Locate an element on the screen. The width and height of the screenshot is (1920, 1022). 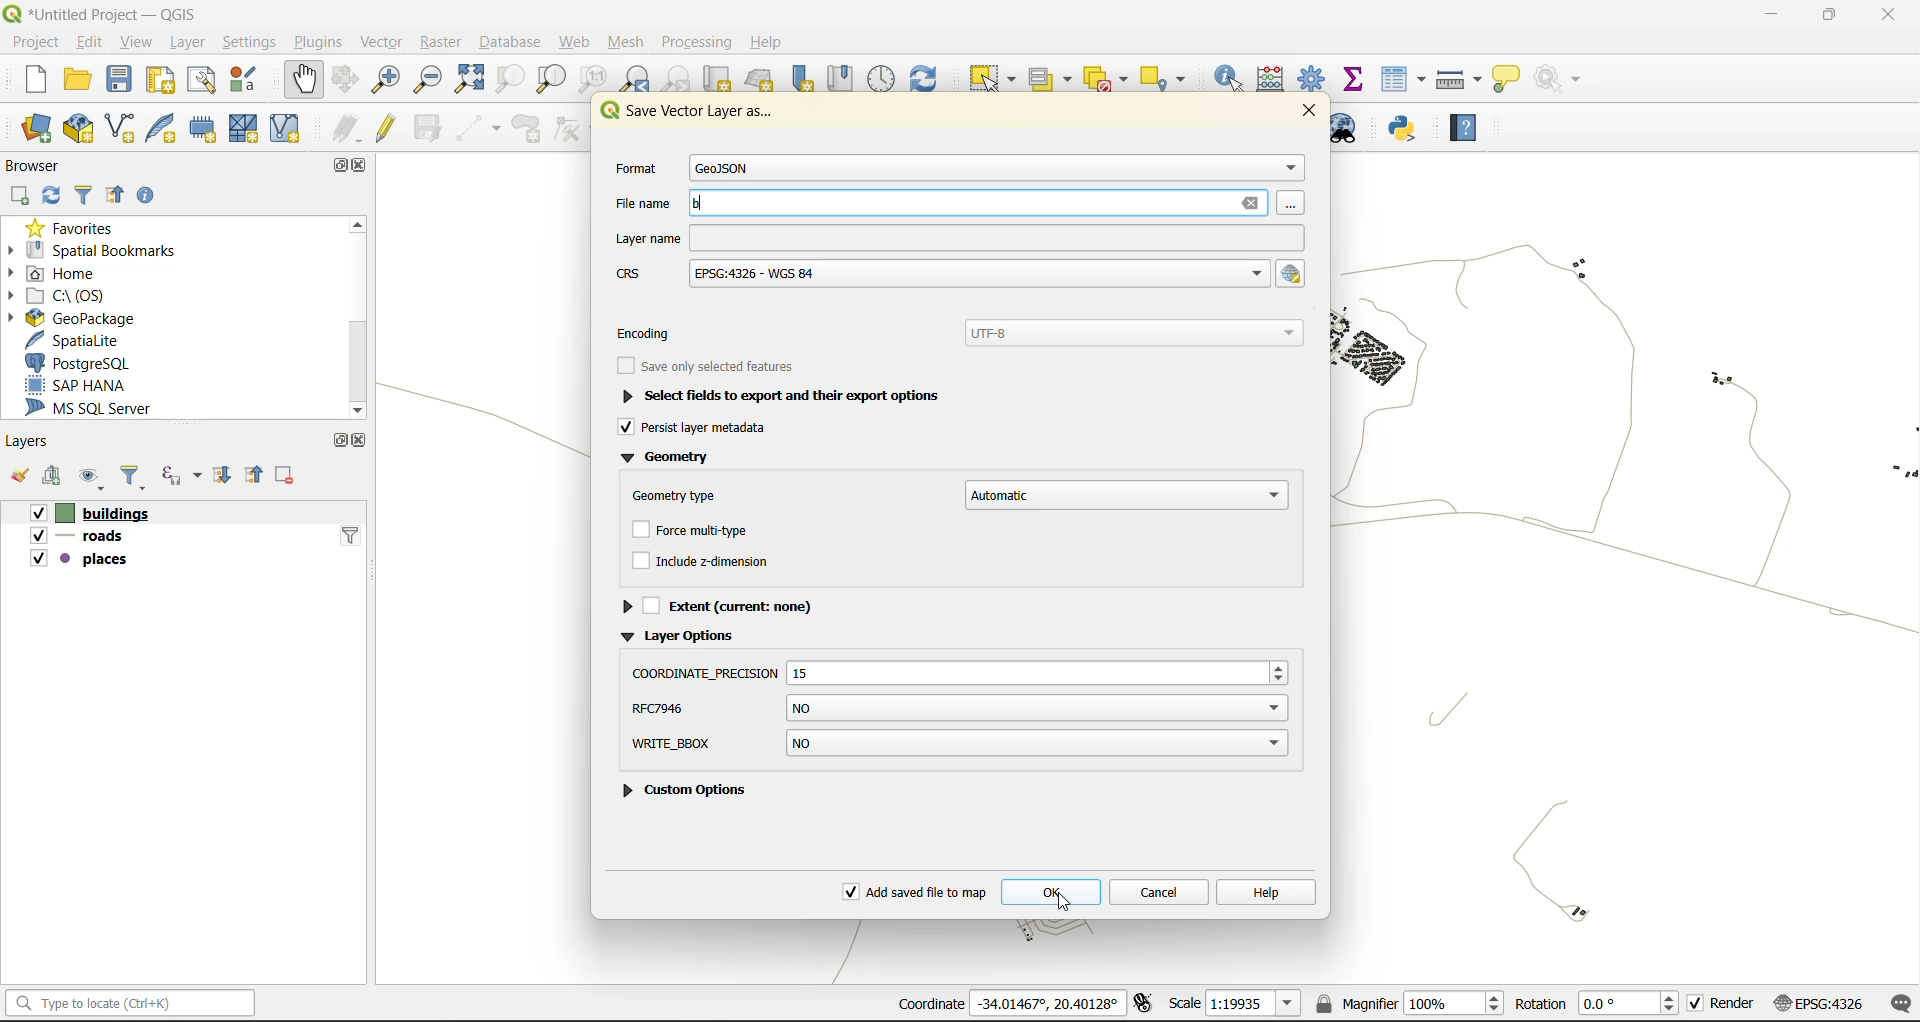
log messages is located at coordinates (1897, 1002).